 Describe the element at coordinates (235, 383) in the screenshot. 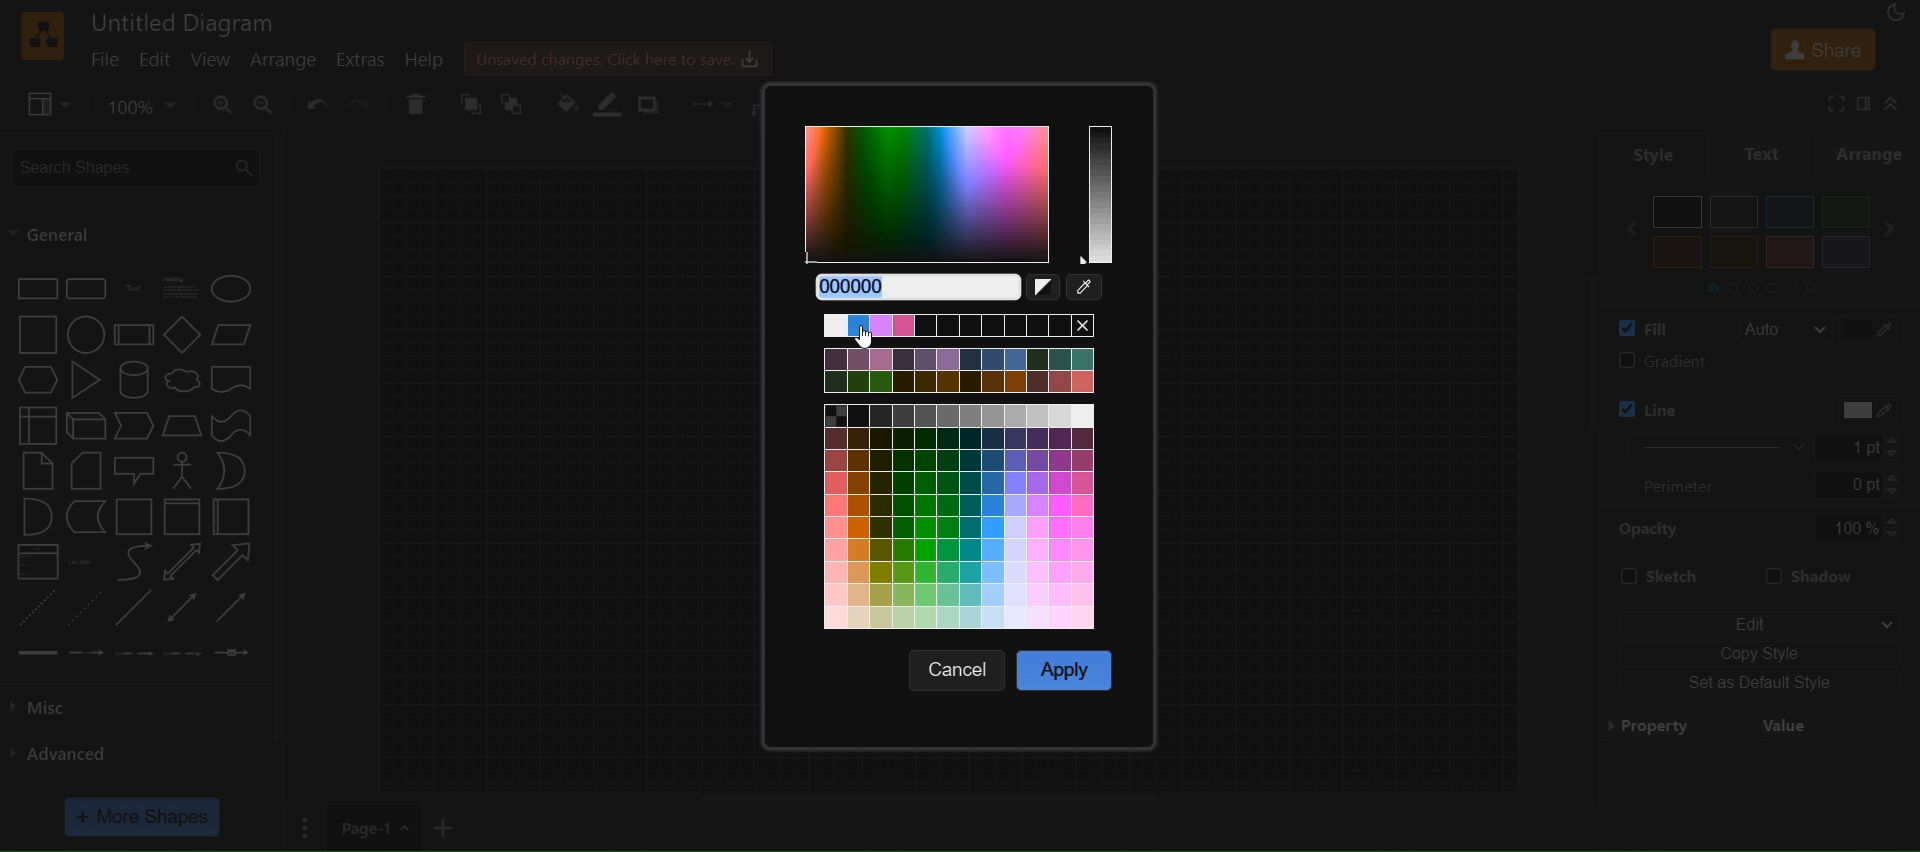

I see `document` at that location.